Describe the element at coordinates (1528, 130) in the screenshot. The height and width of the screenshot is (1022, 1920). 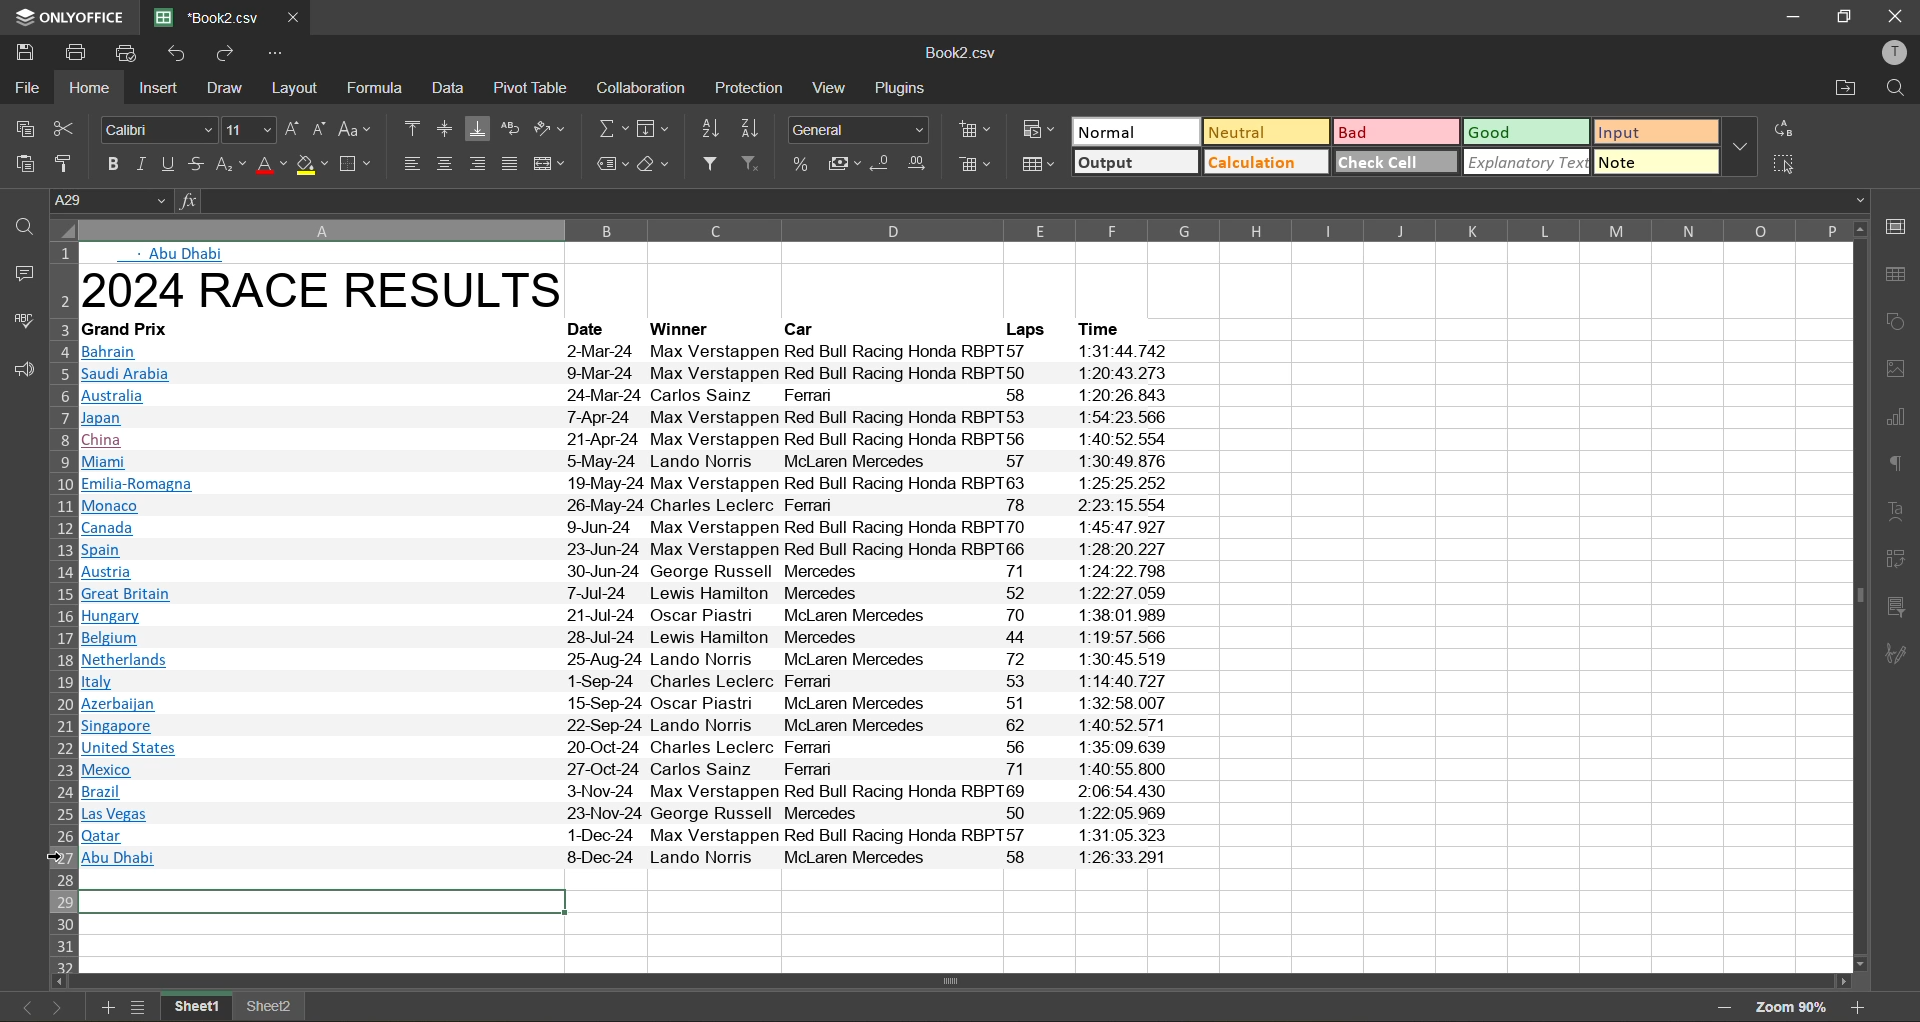
I see `good` at that location.